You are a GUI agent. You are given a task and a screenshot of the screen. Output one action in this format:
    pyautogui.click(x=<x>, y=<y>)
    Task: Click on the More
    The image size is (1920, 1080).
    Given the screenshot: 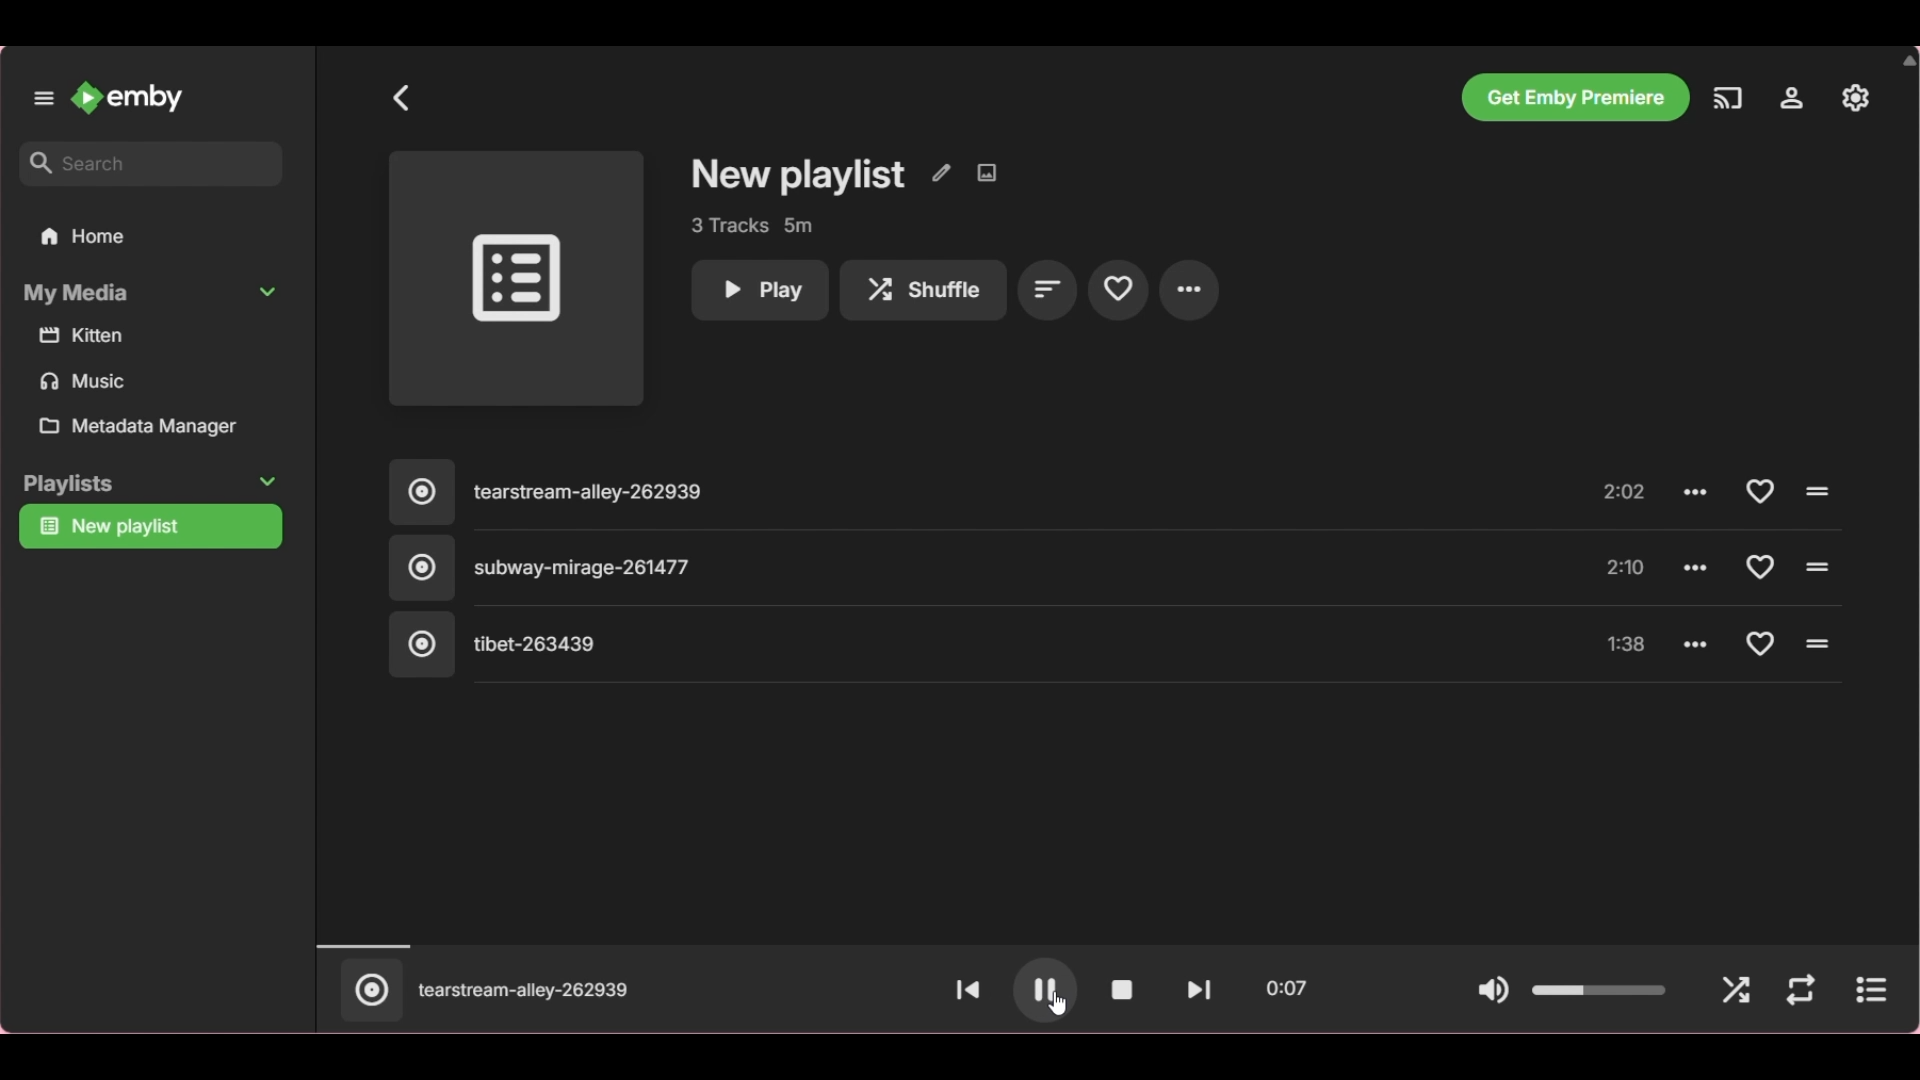 What is the action you would take?
    pyautogui.click(x=1189, y=290)
    